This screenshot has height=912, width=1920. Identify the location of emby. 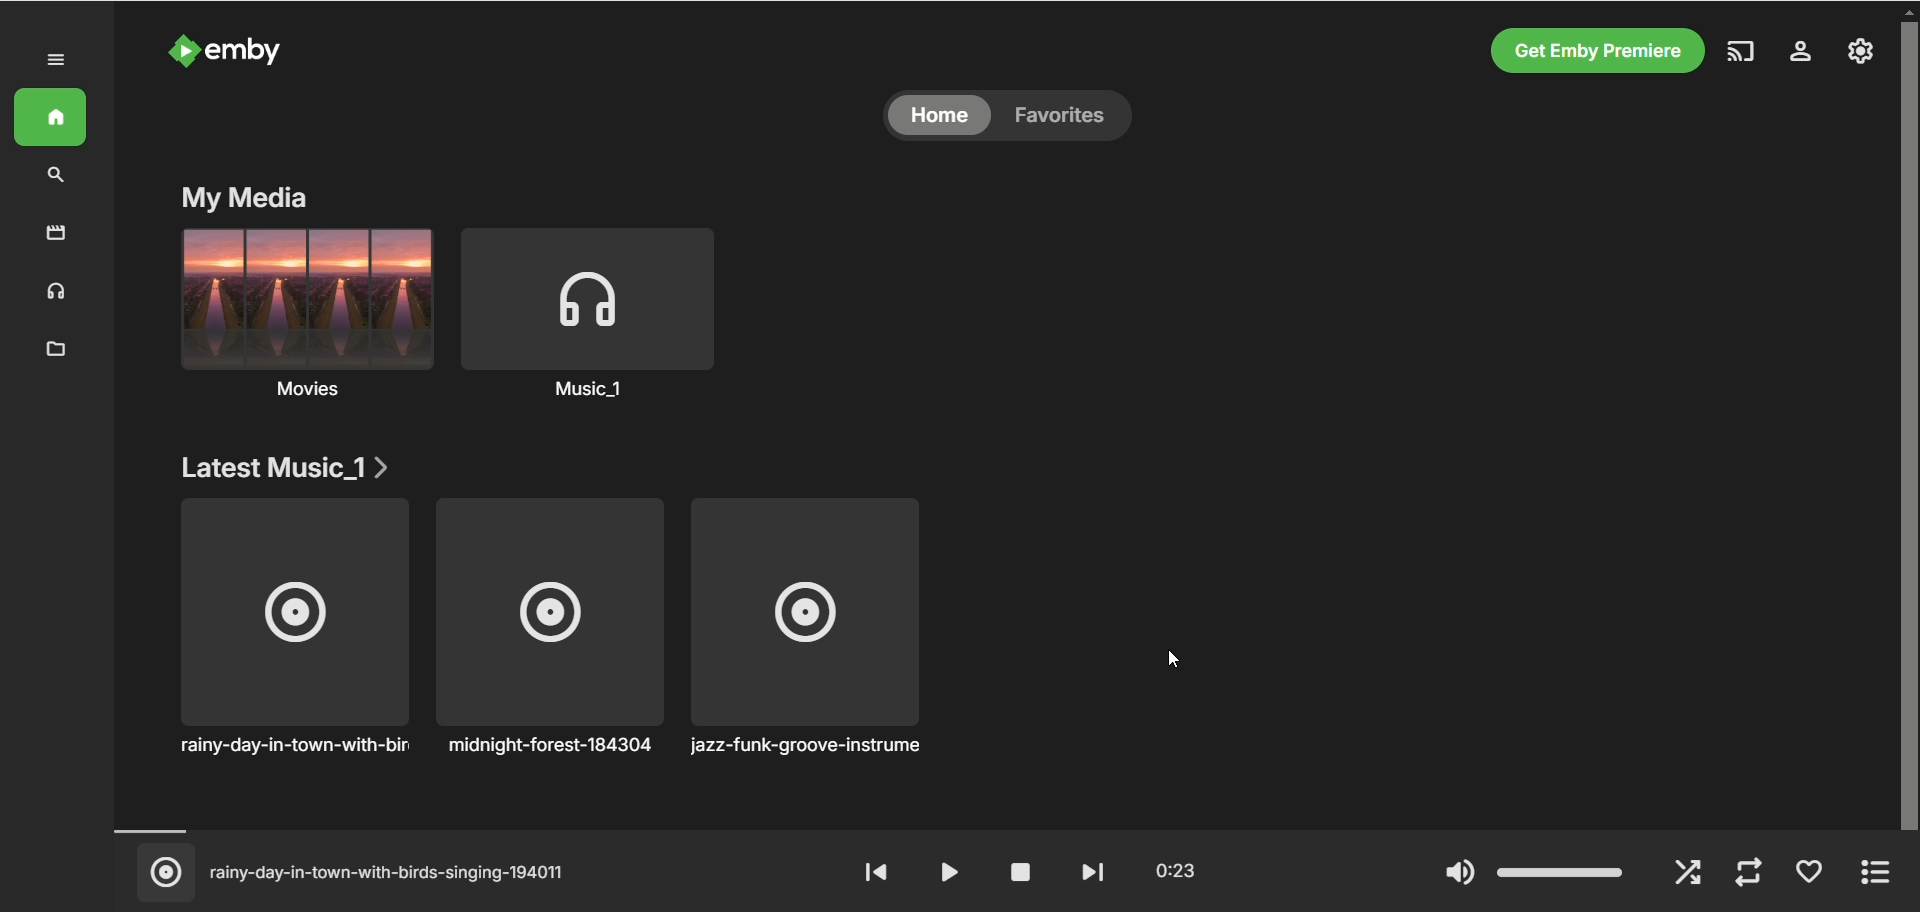
(251, 51).